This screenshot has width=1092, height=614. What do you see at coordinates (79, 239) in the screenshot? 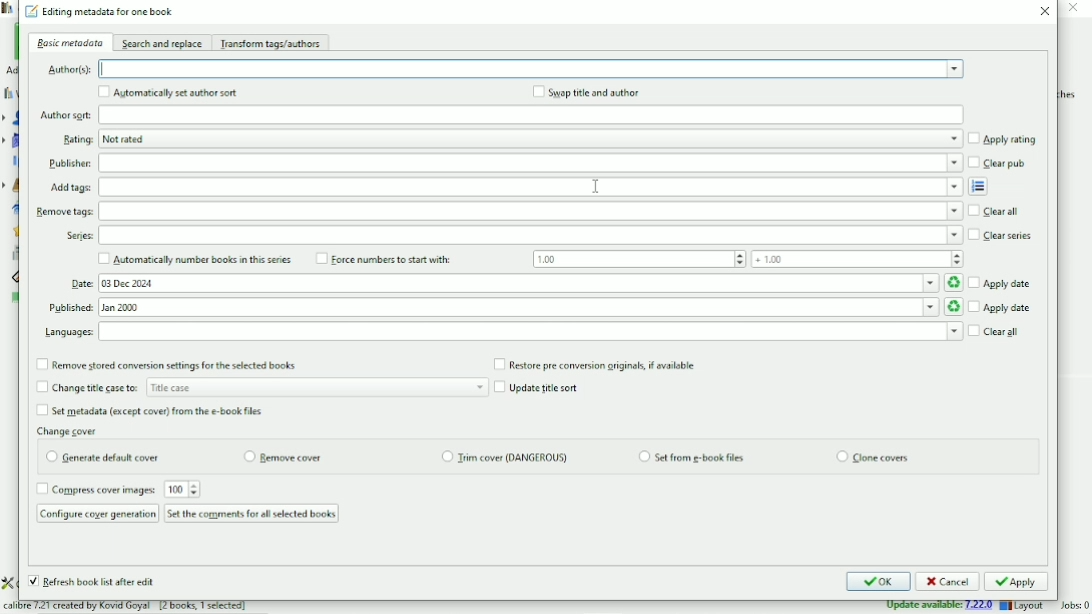
I see `Series ` at bounding box center [79, 239].